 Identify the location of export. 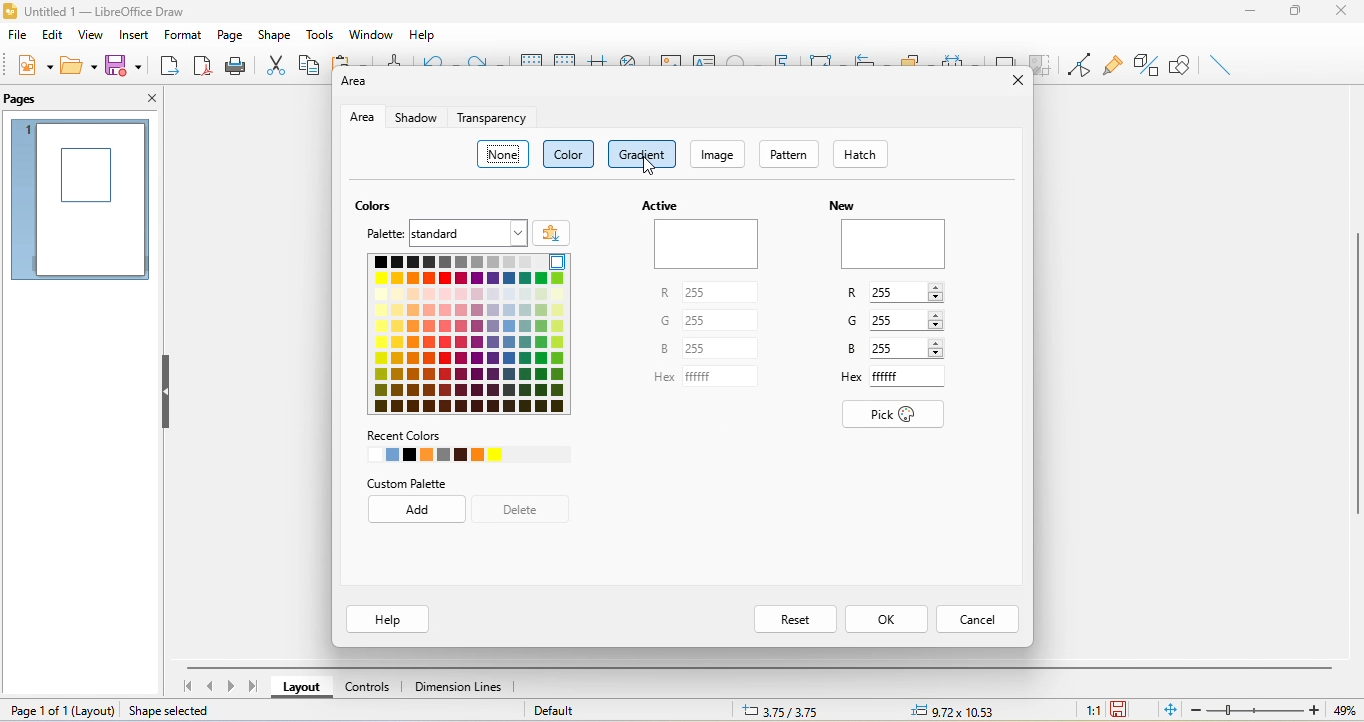
(169, 68).